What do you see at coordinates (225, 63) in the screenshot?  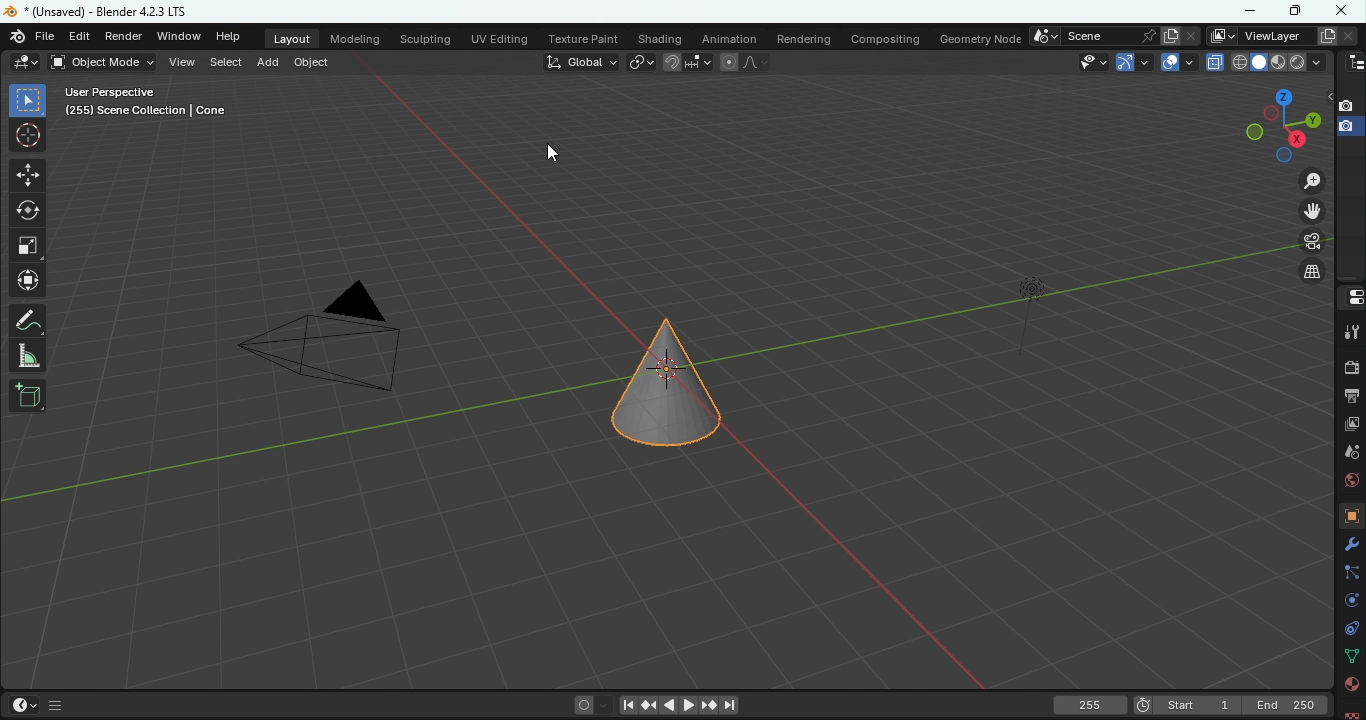 I see `Select` at bounding box center [225, 63].